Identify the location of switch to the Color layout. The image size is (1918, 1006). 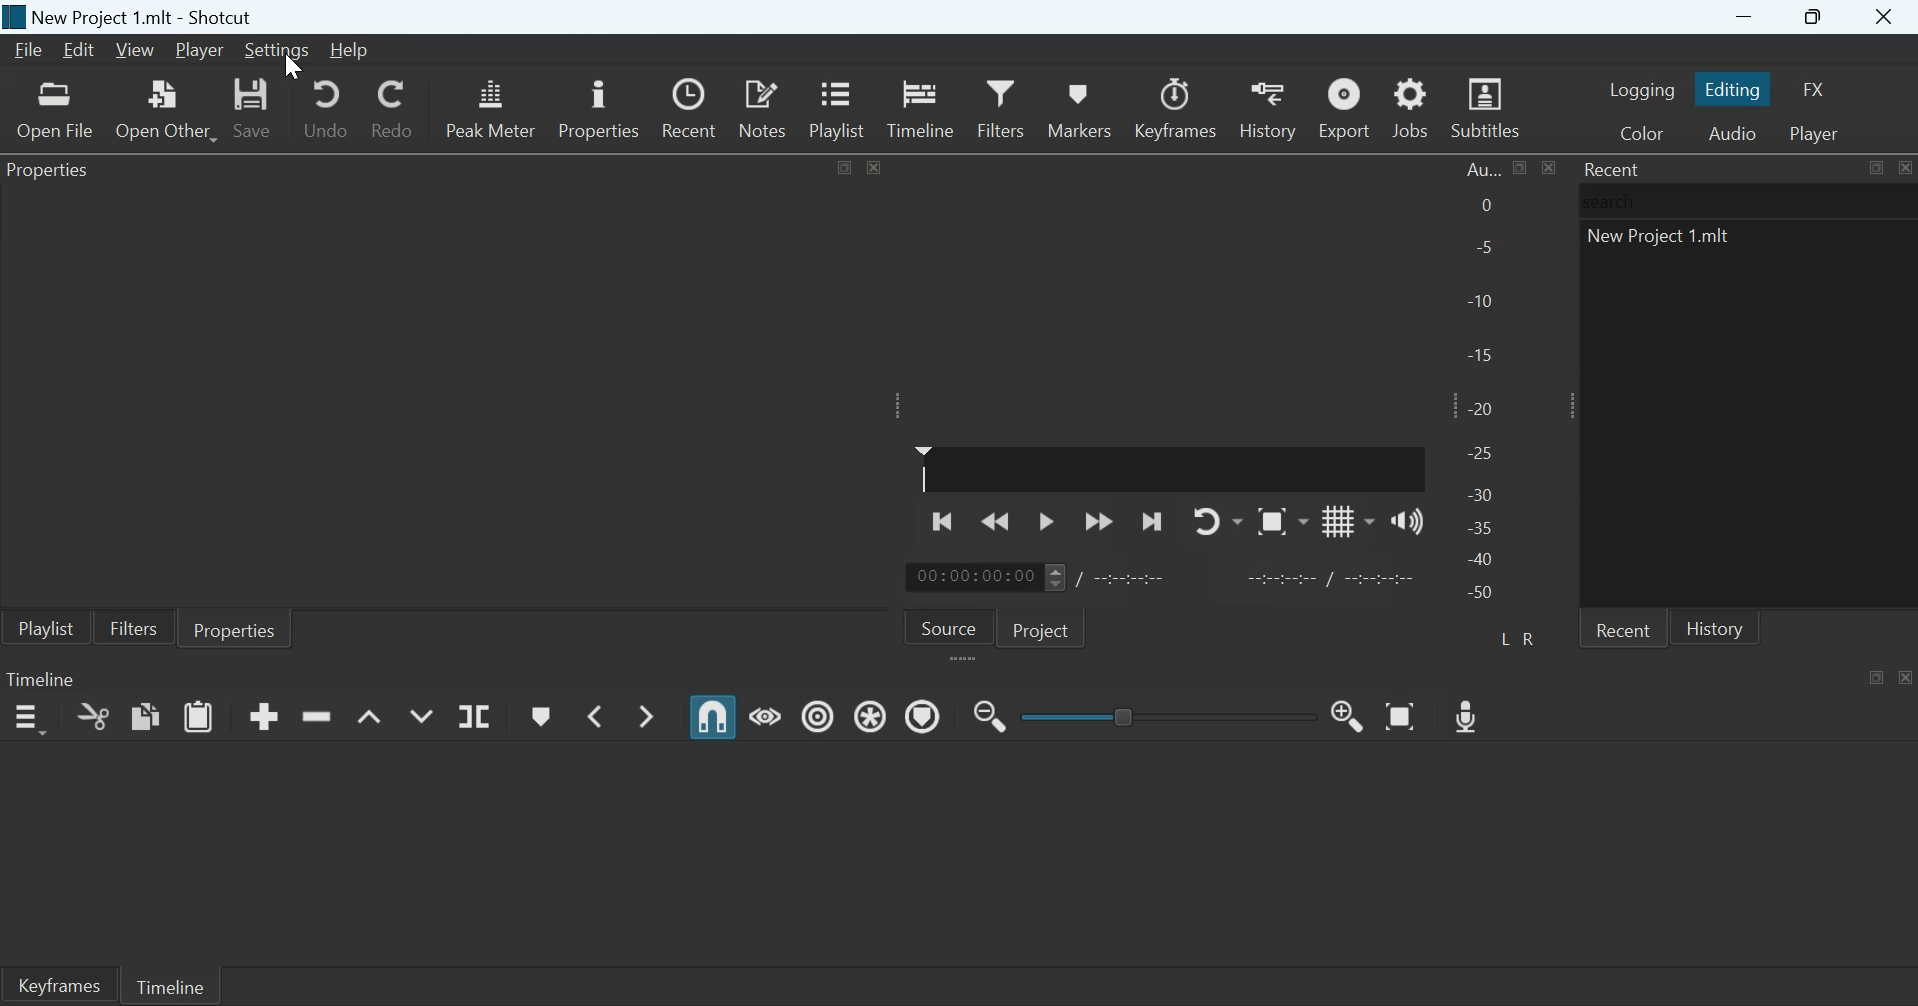
(1641, 132).